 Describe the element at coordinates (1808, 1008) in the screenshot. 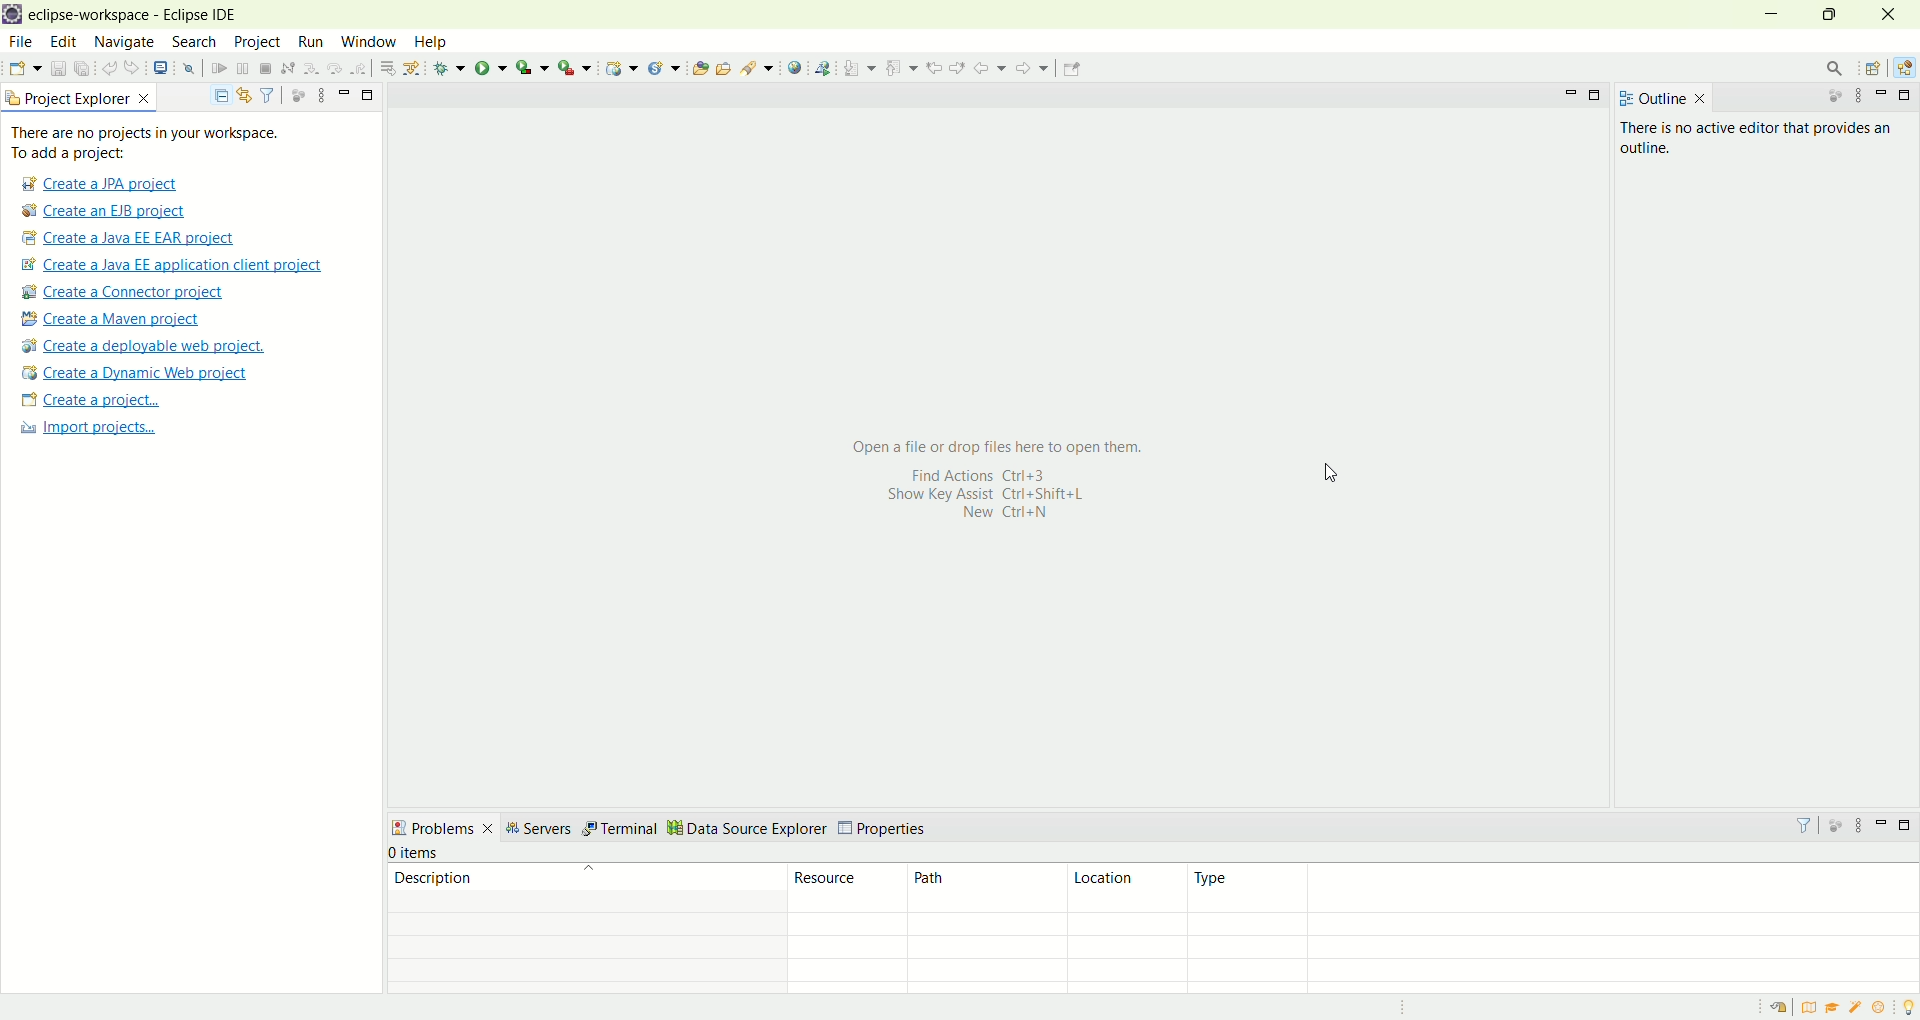

I see `overview` at that location.